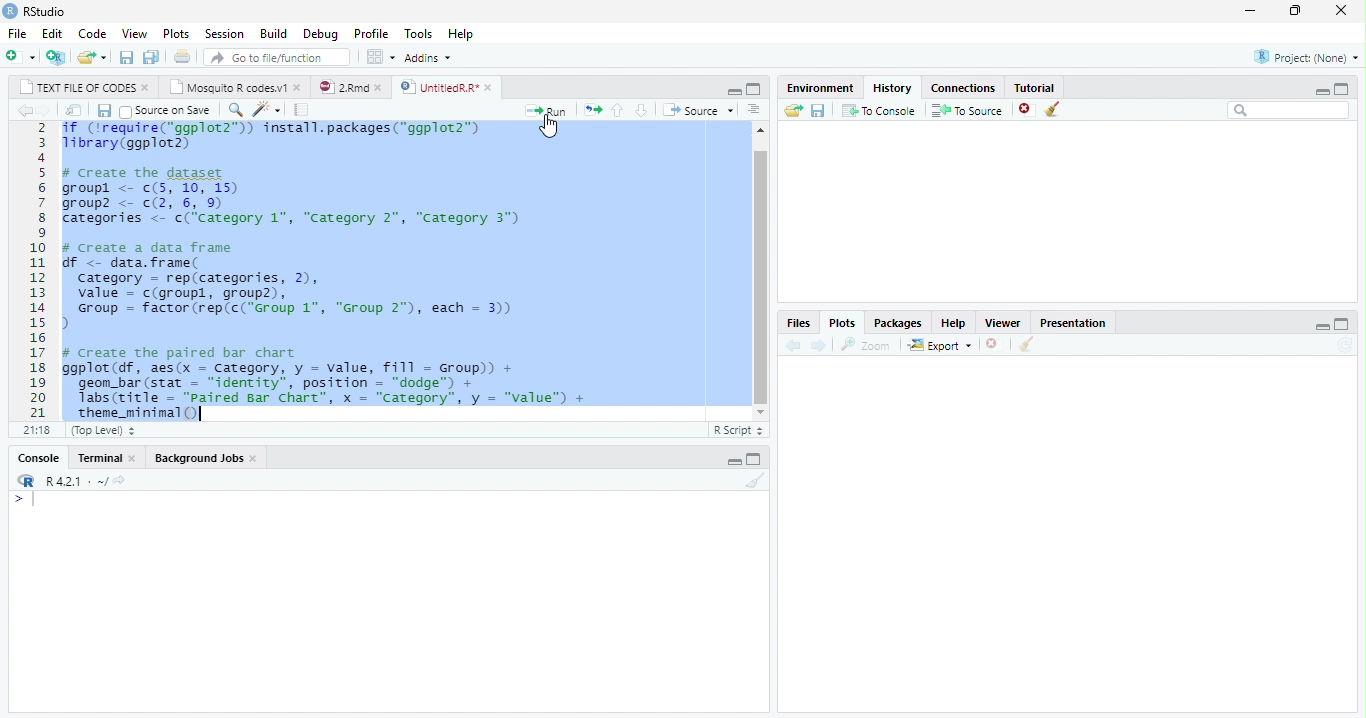  I want to click on project (none), so click(1306, 55).